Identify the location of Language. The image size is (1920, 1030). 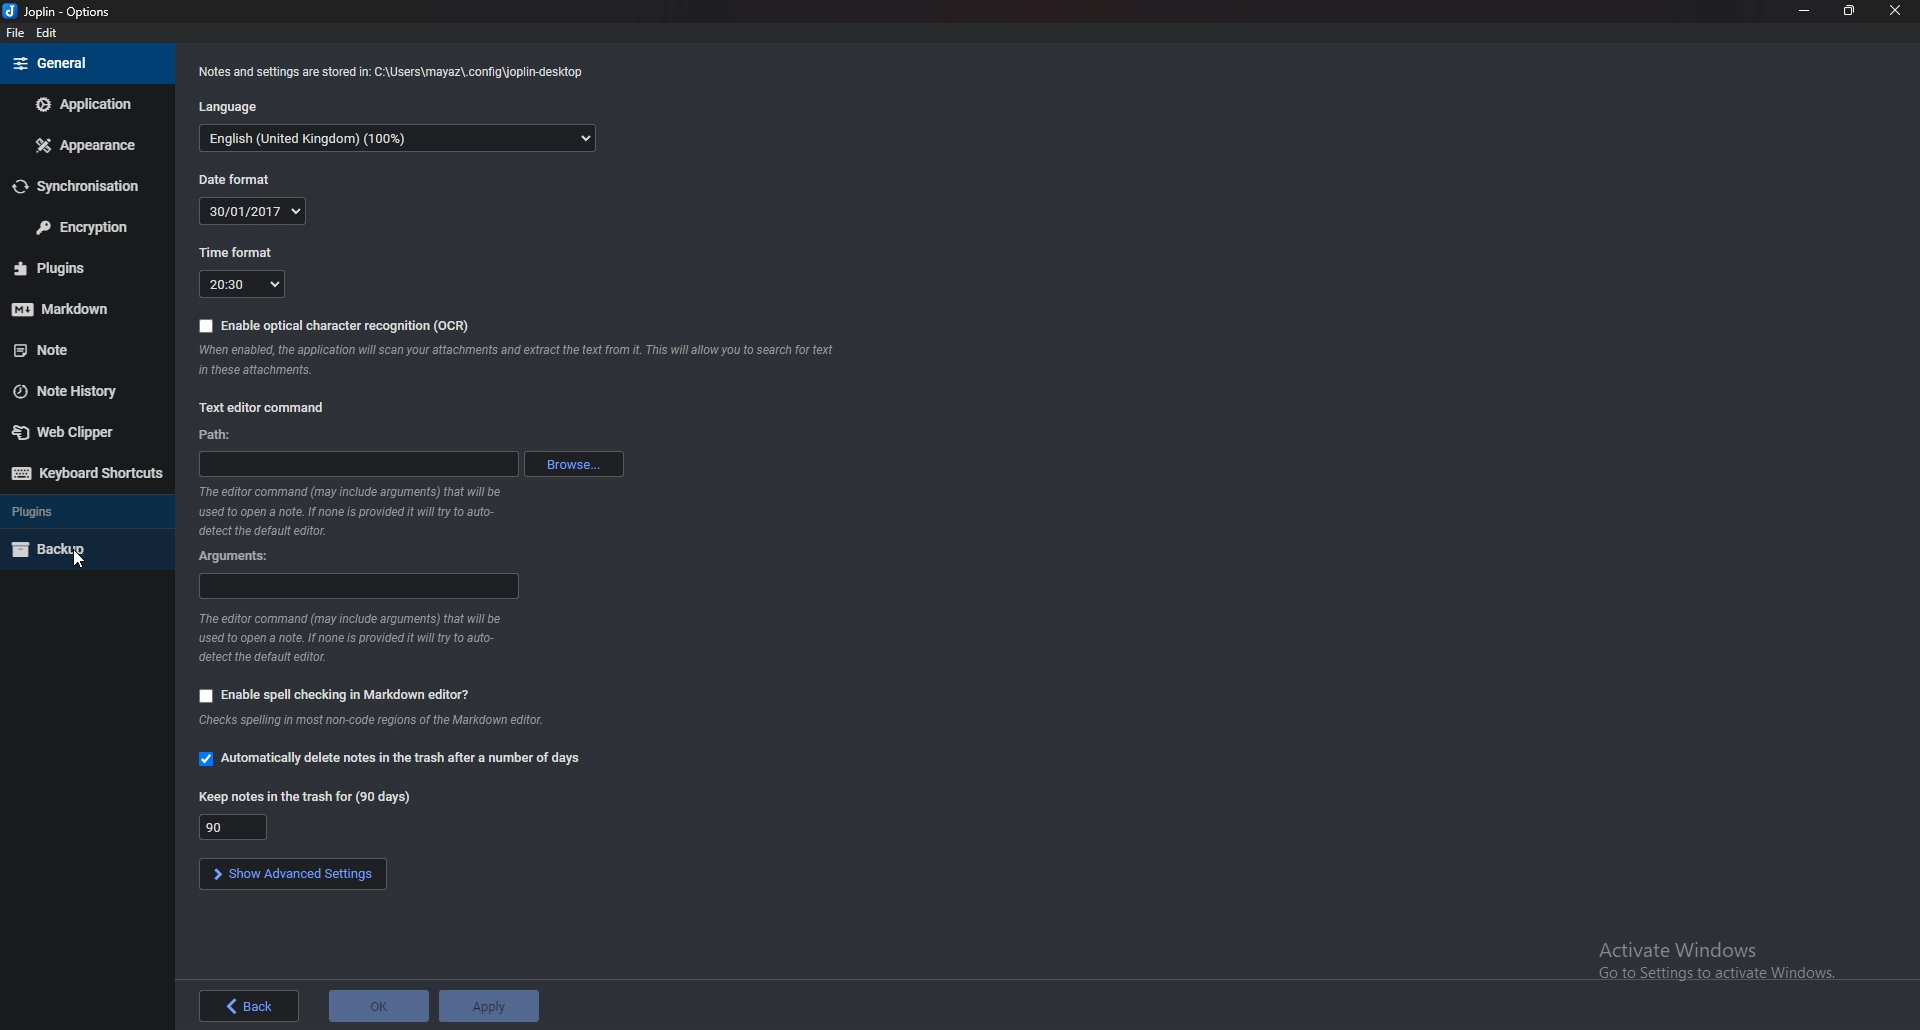
(235, 108).